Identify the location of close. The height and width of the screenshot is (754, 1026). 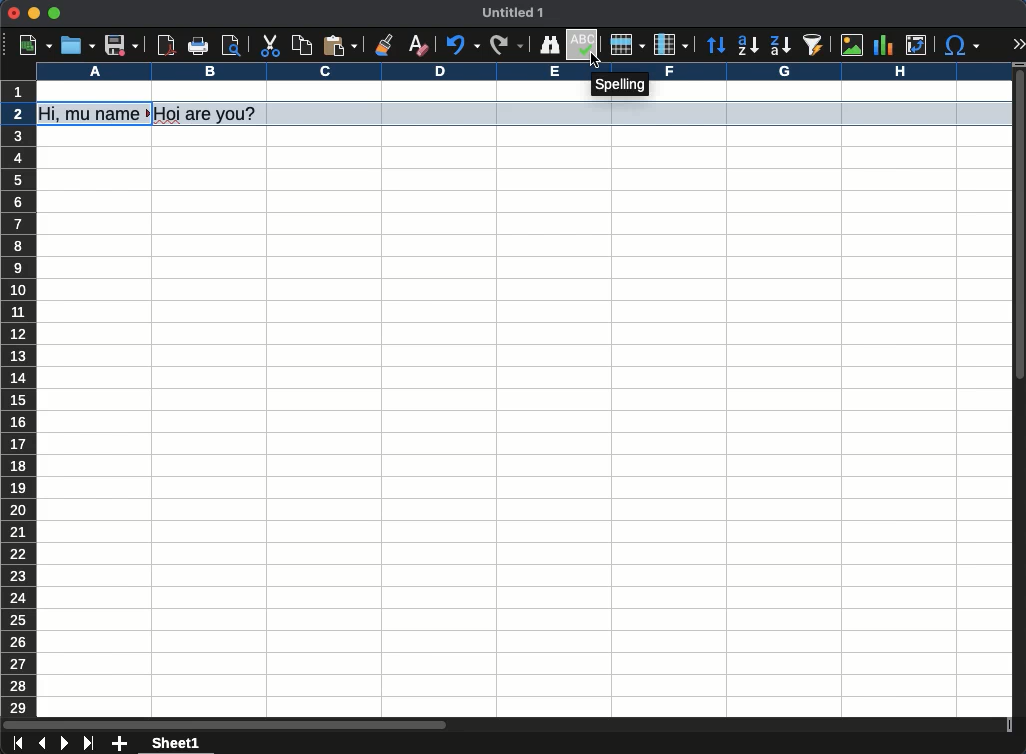
(13, 13).